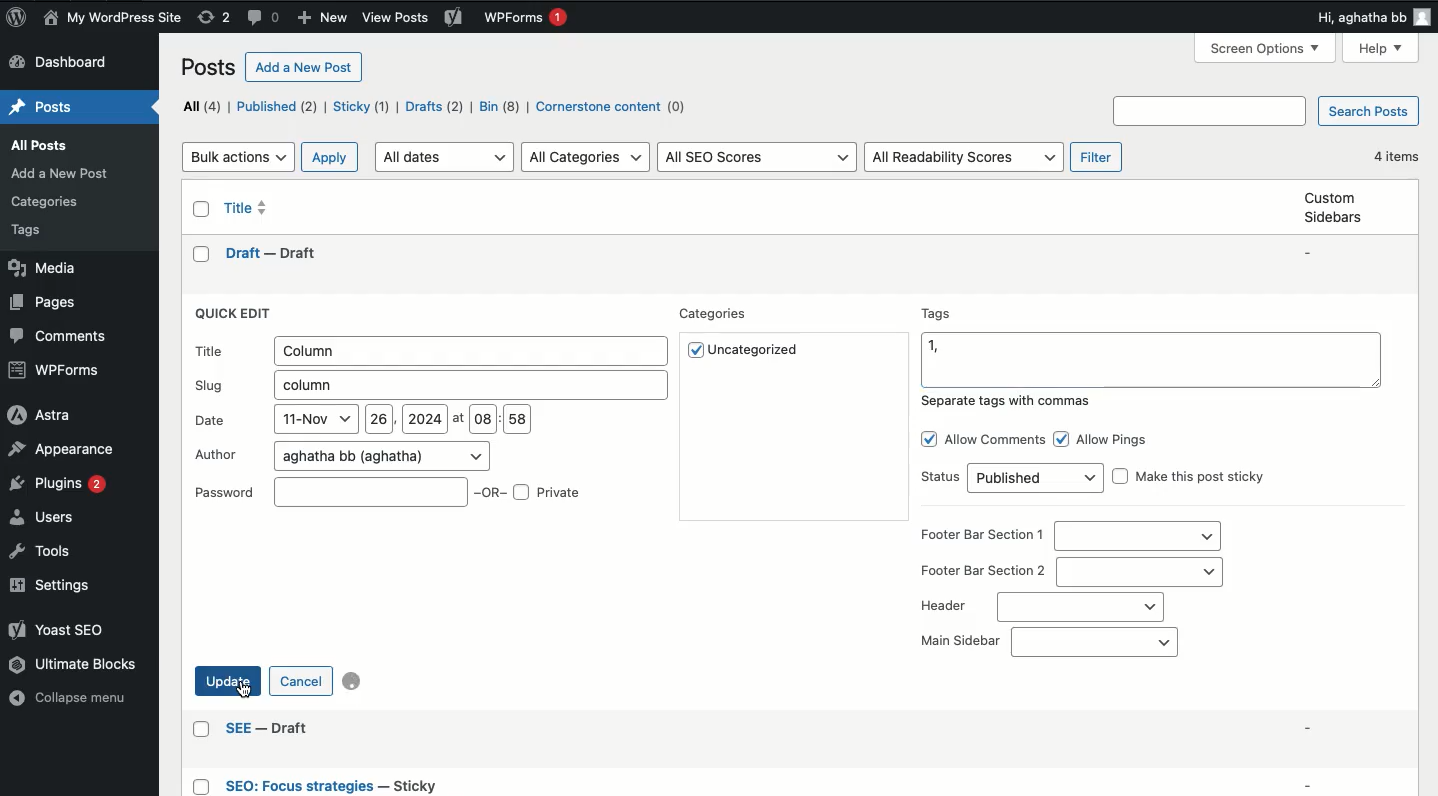 The image size is (1438, 796). I want to click on Click, so click(233, 685).